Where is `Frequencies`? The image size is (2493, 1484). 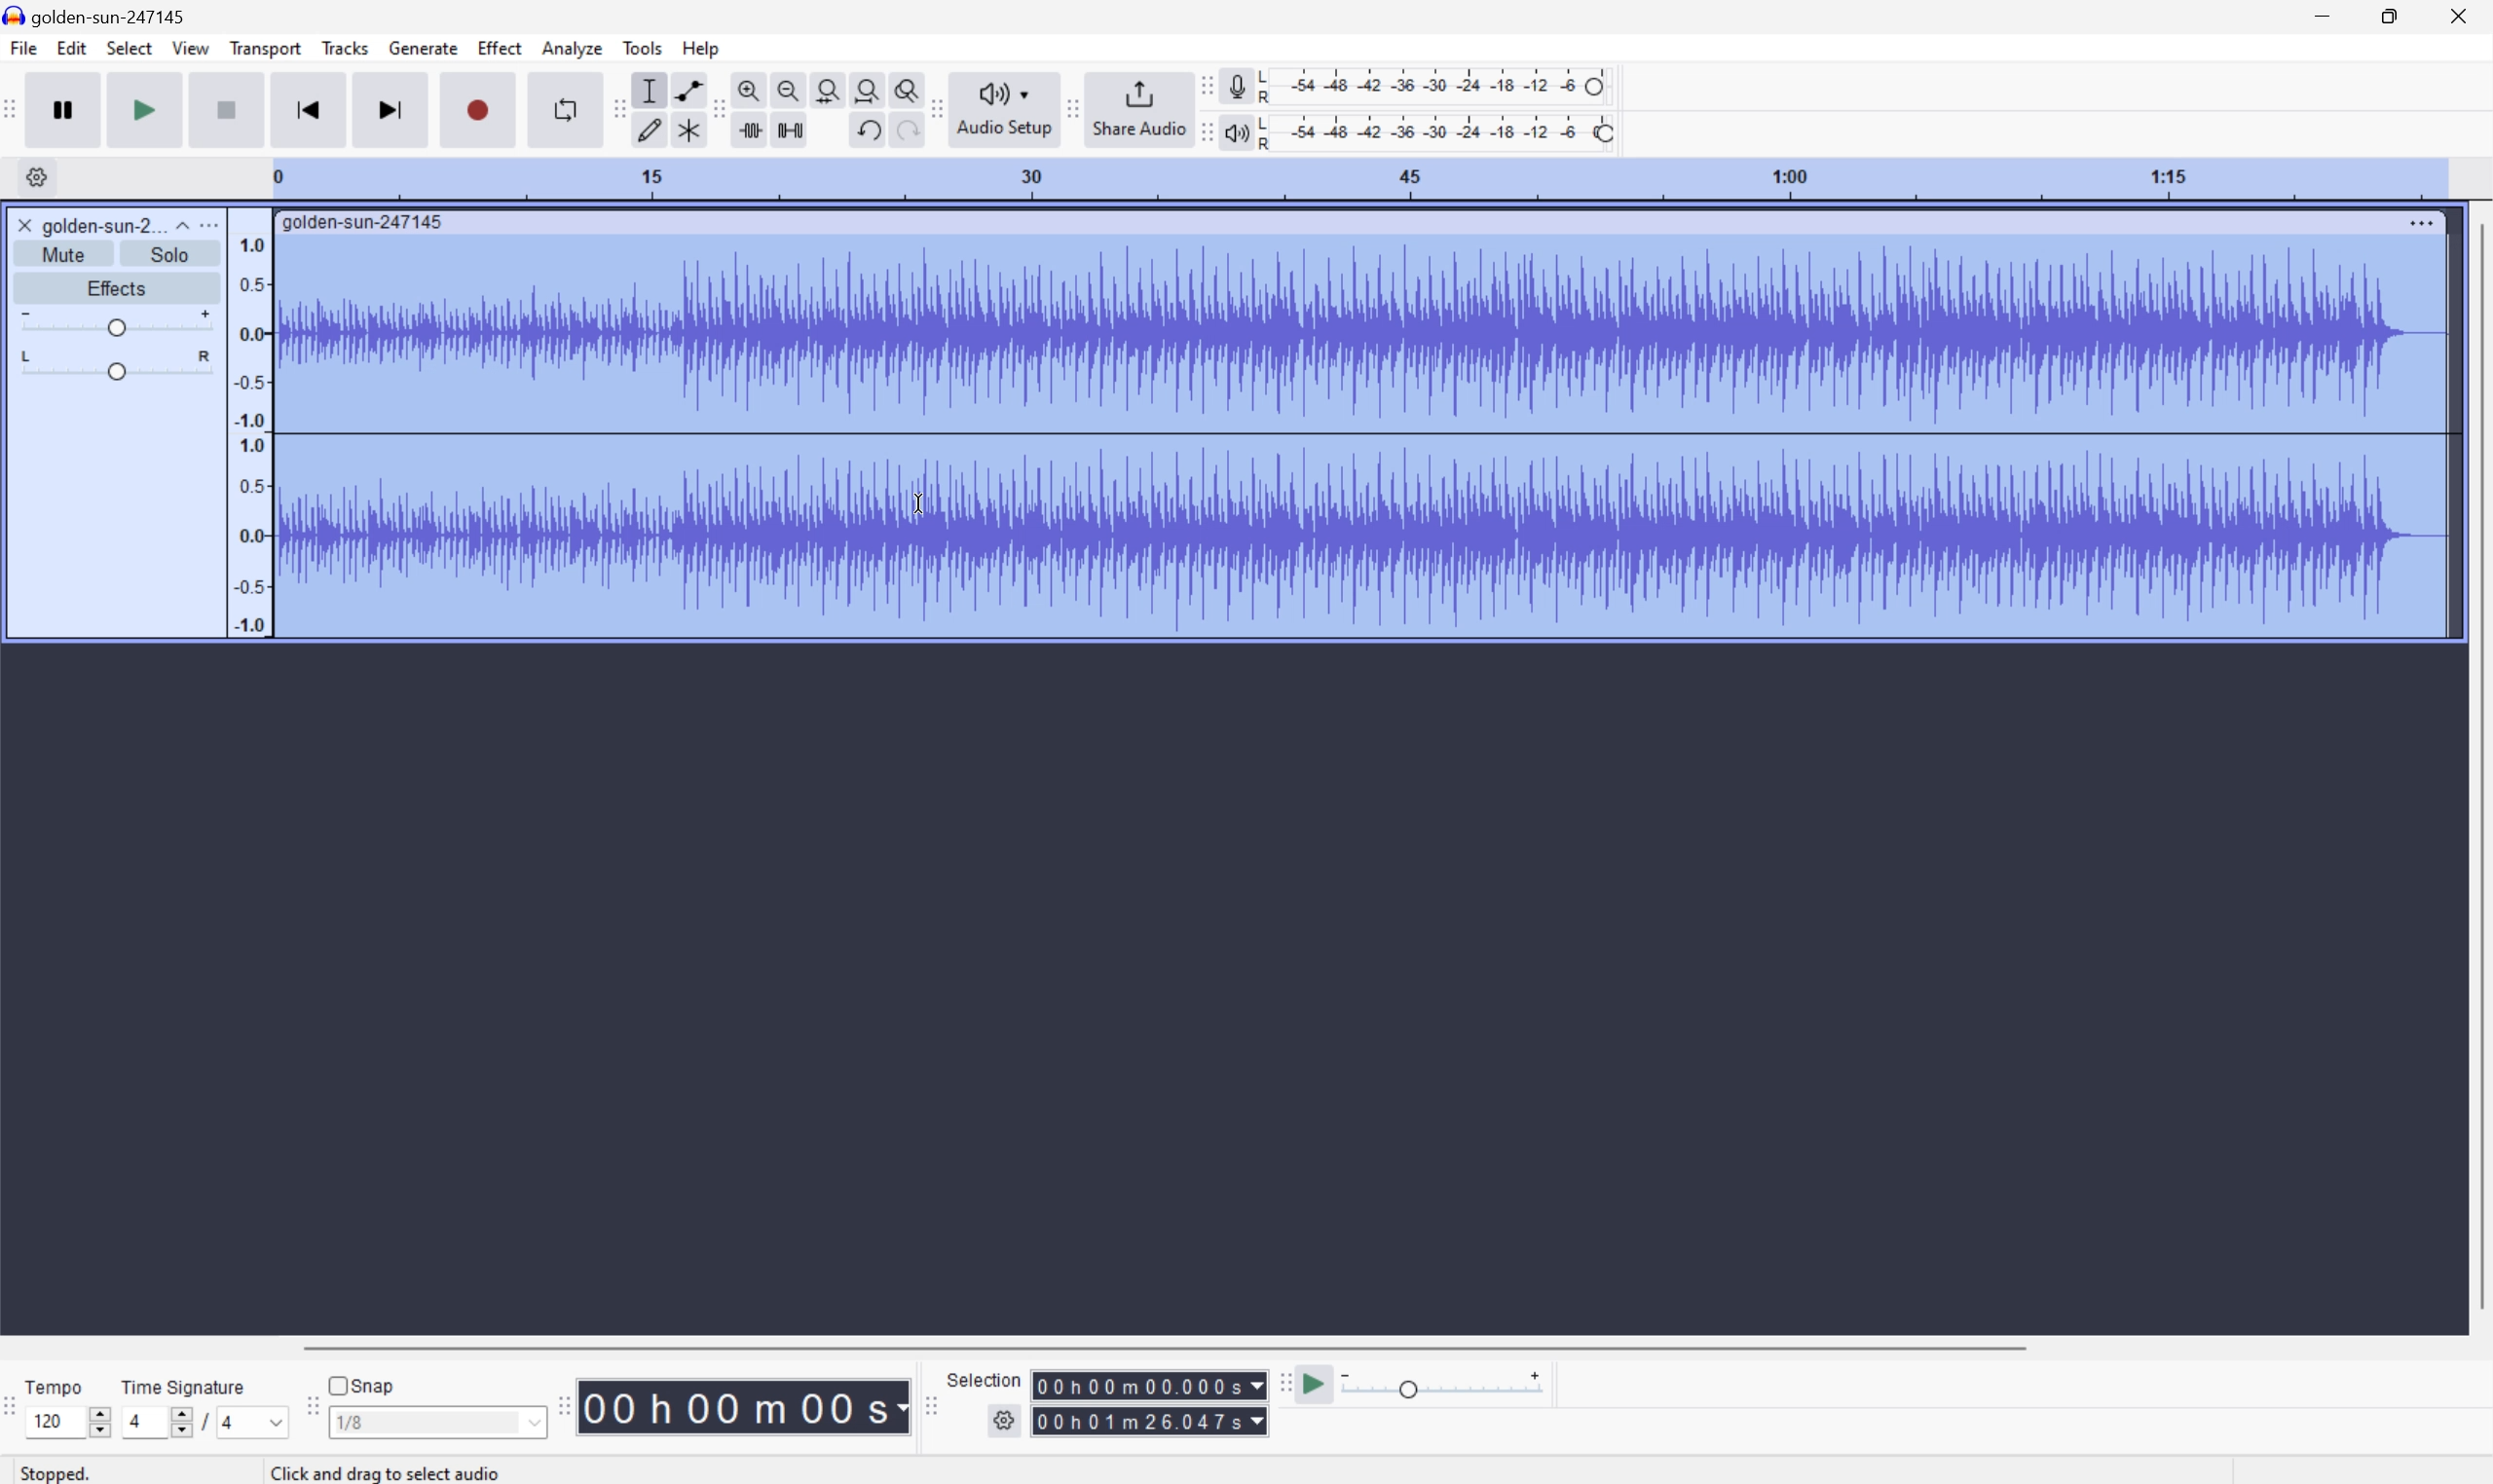
Frequencies is located at coordinates (251, 435).